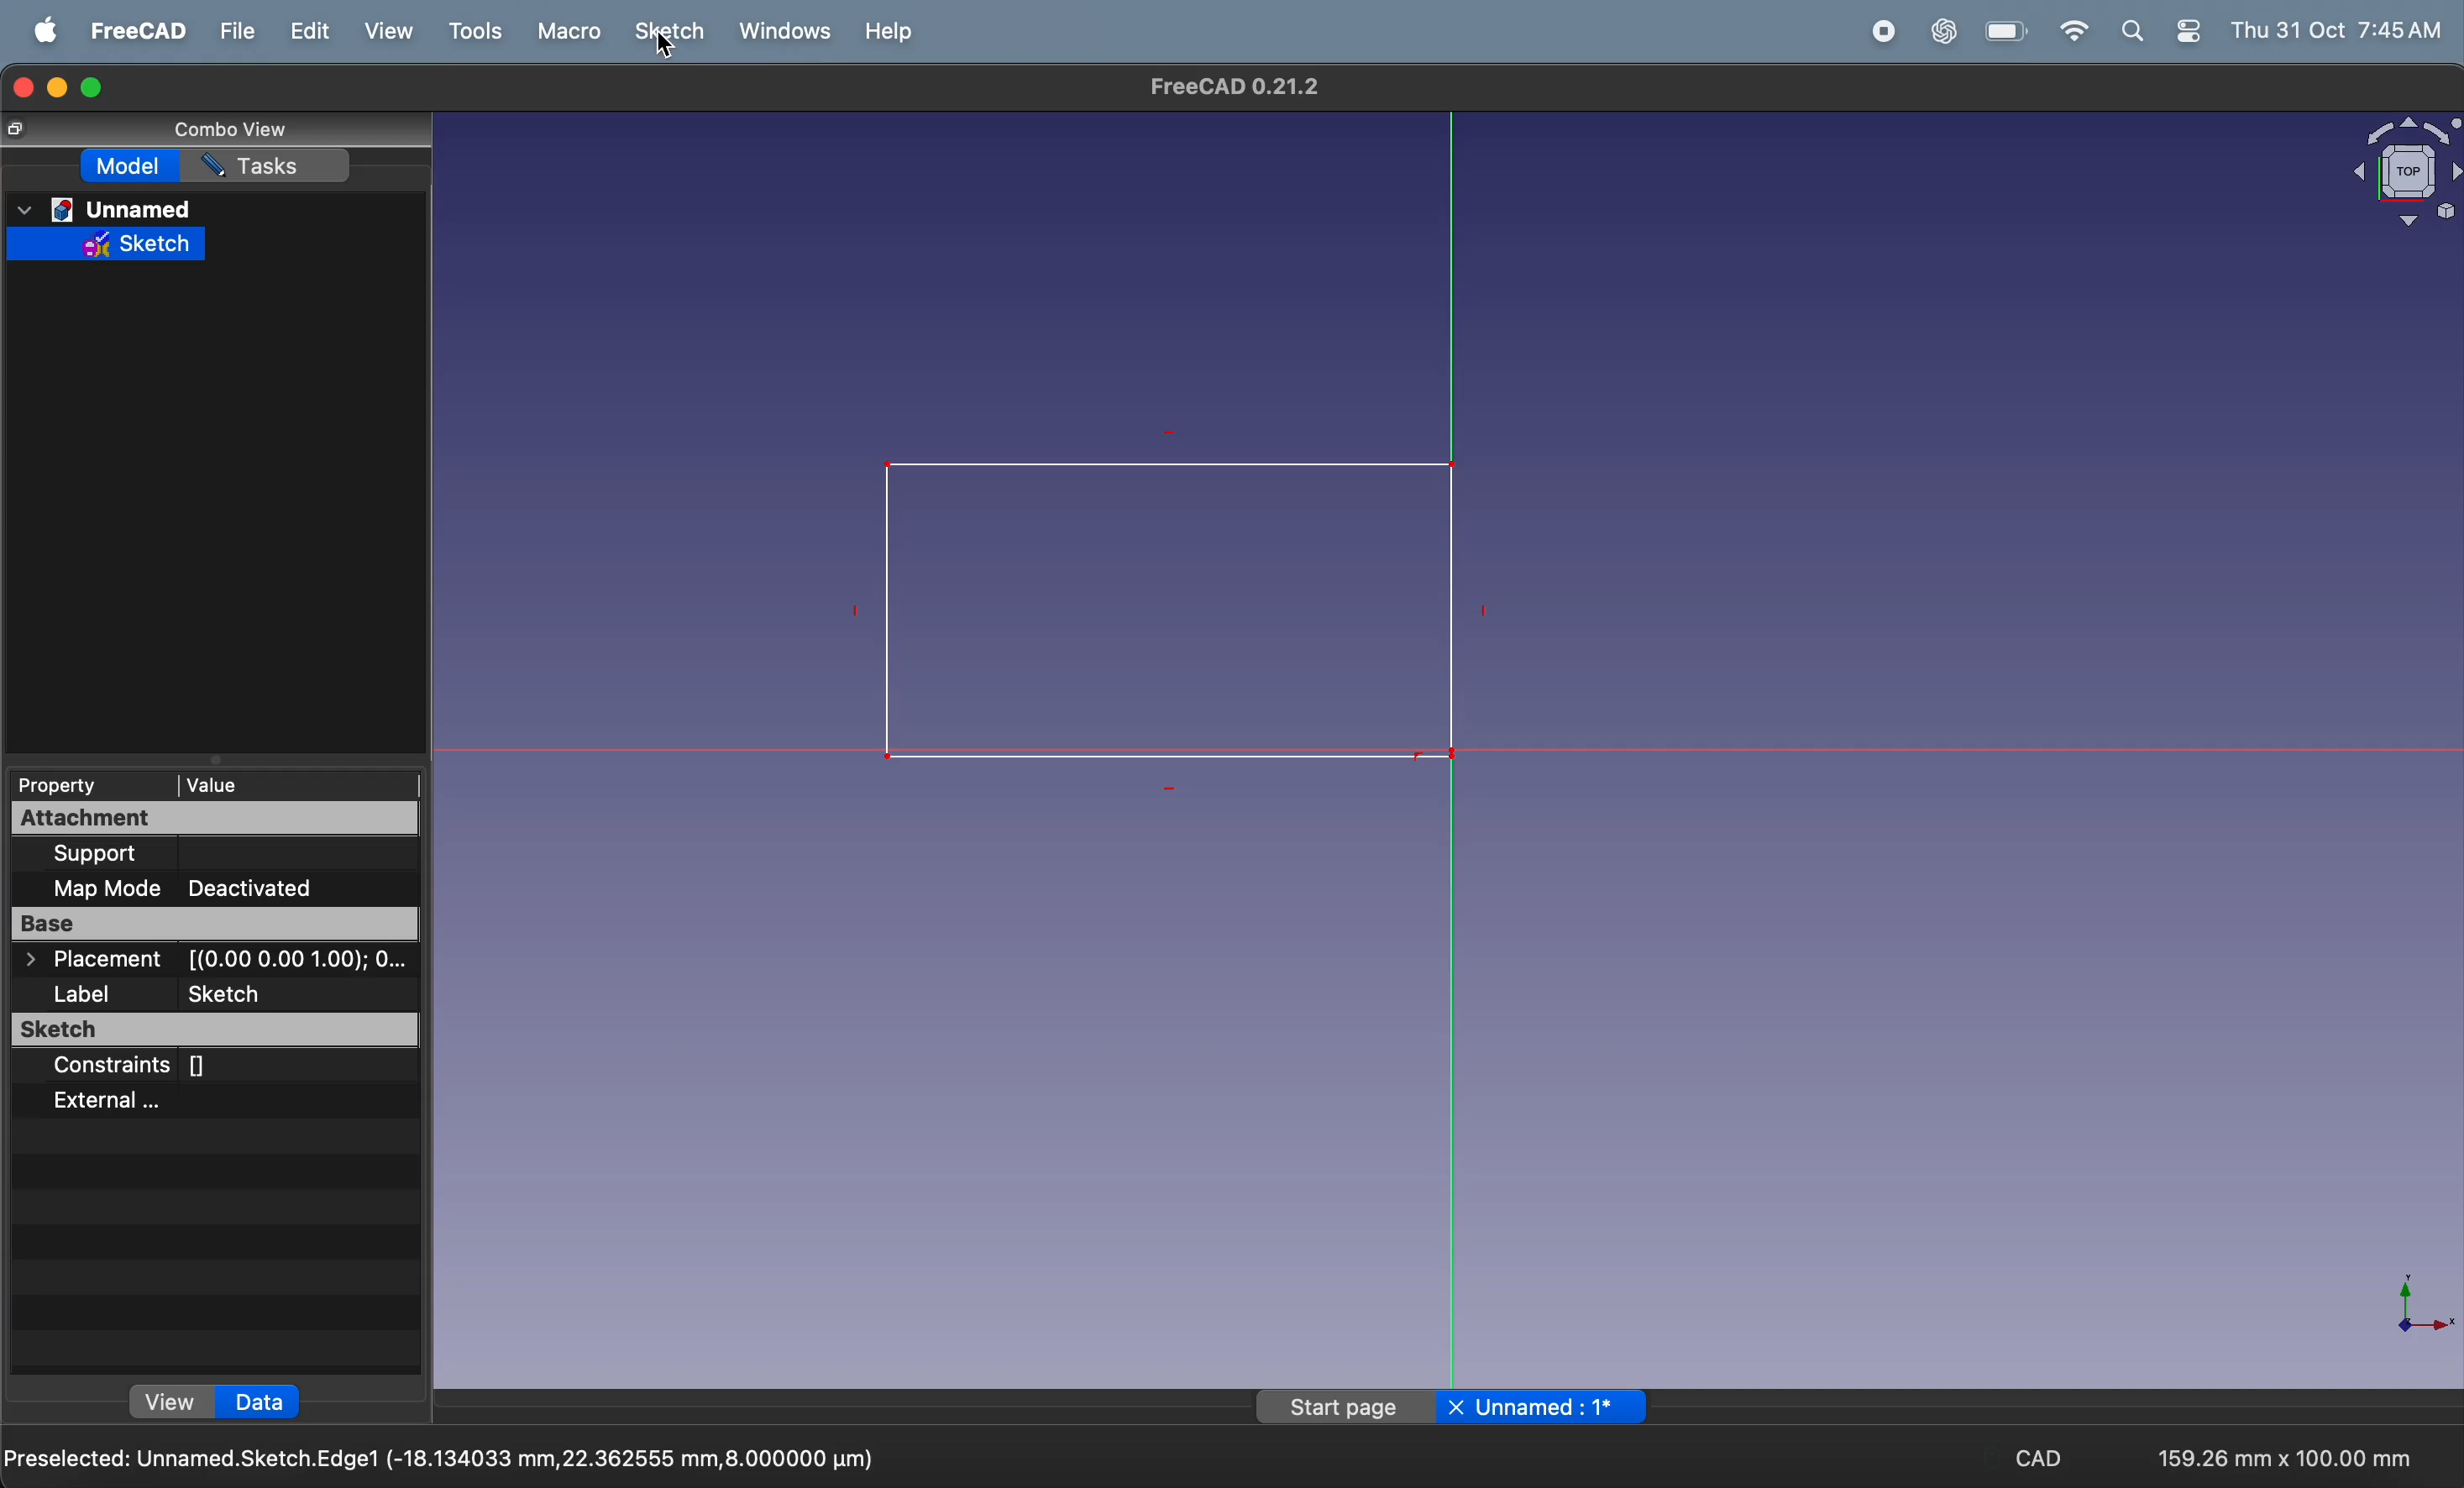  I want to click on sketch, so click(669, 33).